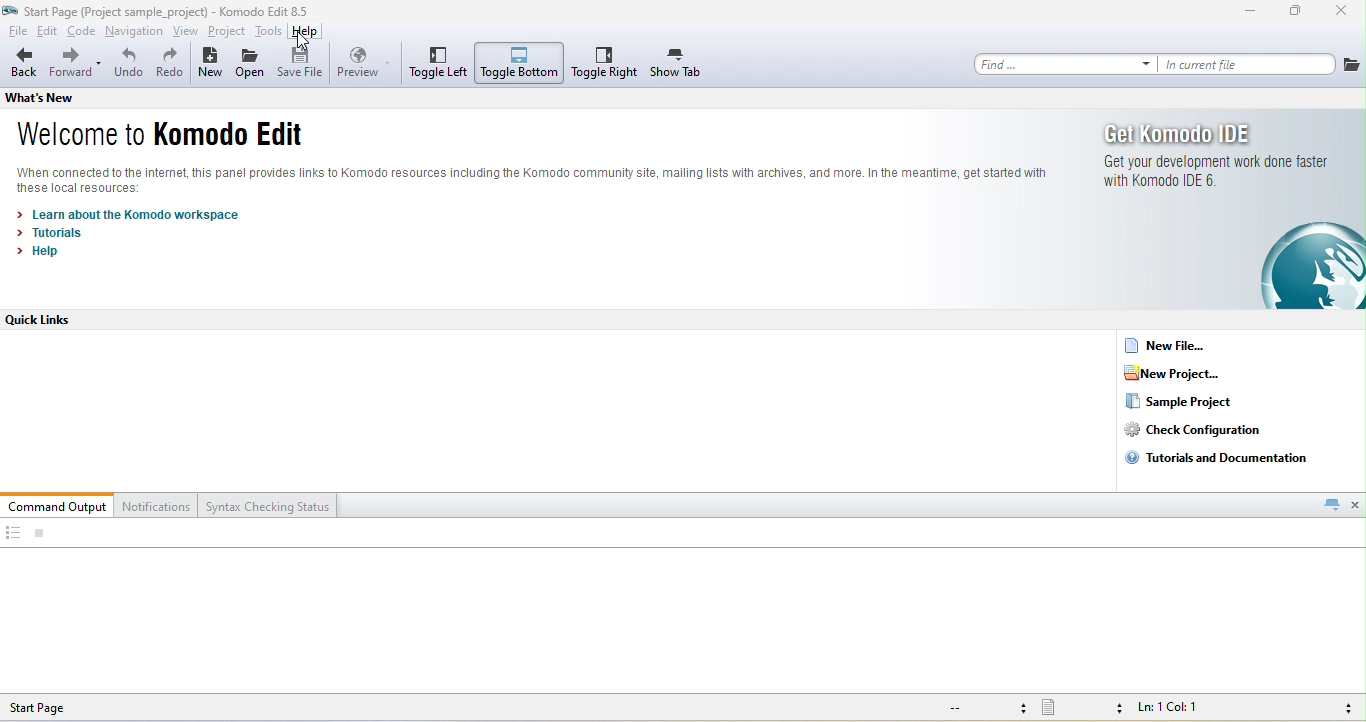 This screenshot has width=1366, height=722. What do you see at coordinates (269, 505) in the screenshot?
I see `syntax checking status` at bounding box center [269, 505].